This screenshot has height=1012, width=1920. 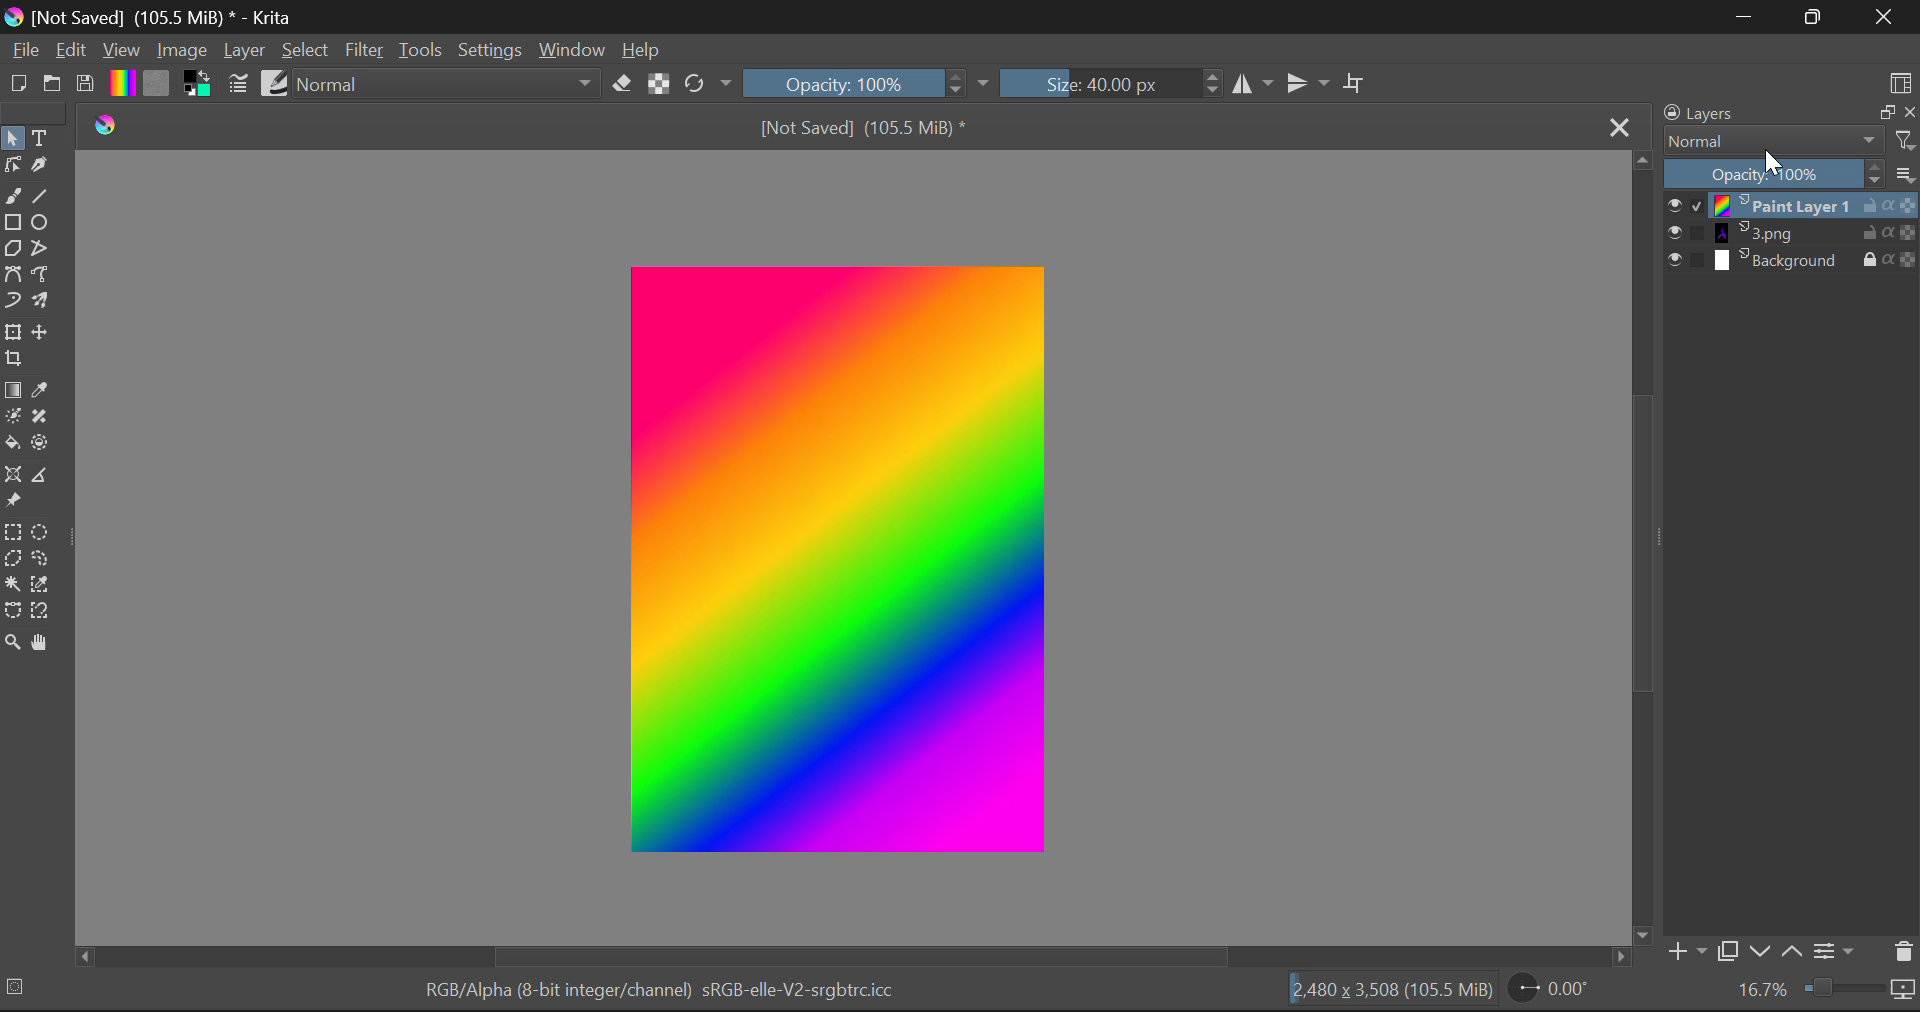 I want to click on Similar Color Selection, so click(x=41, y=584).